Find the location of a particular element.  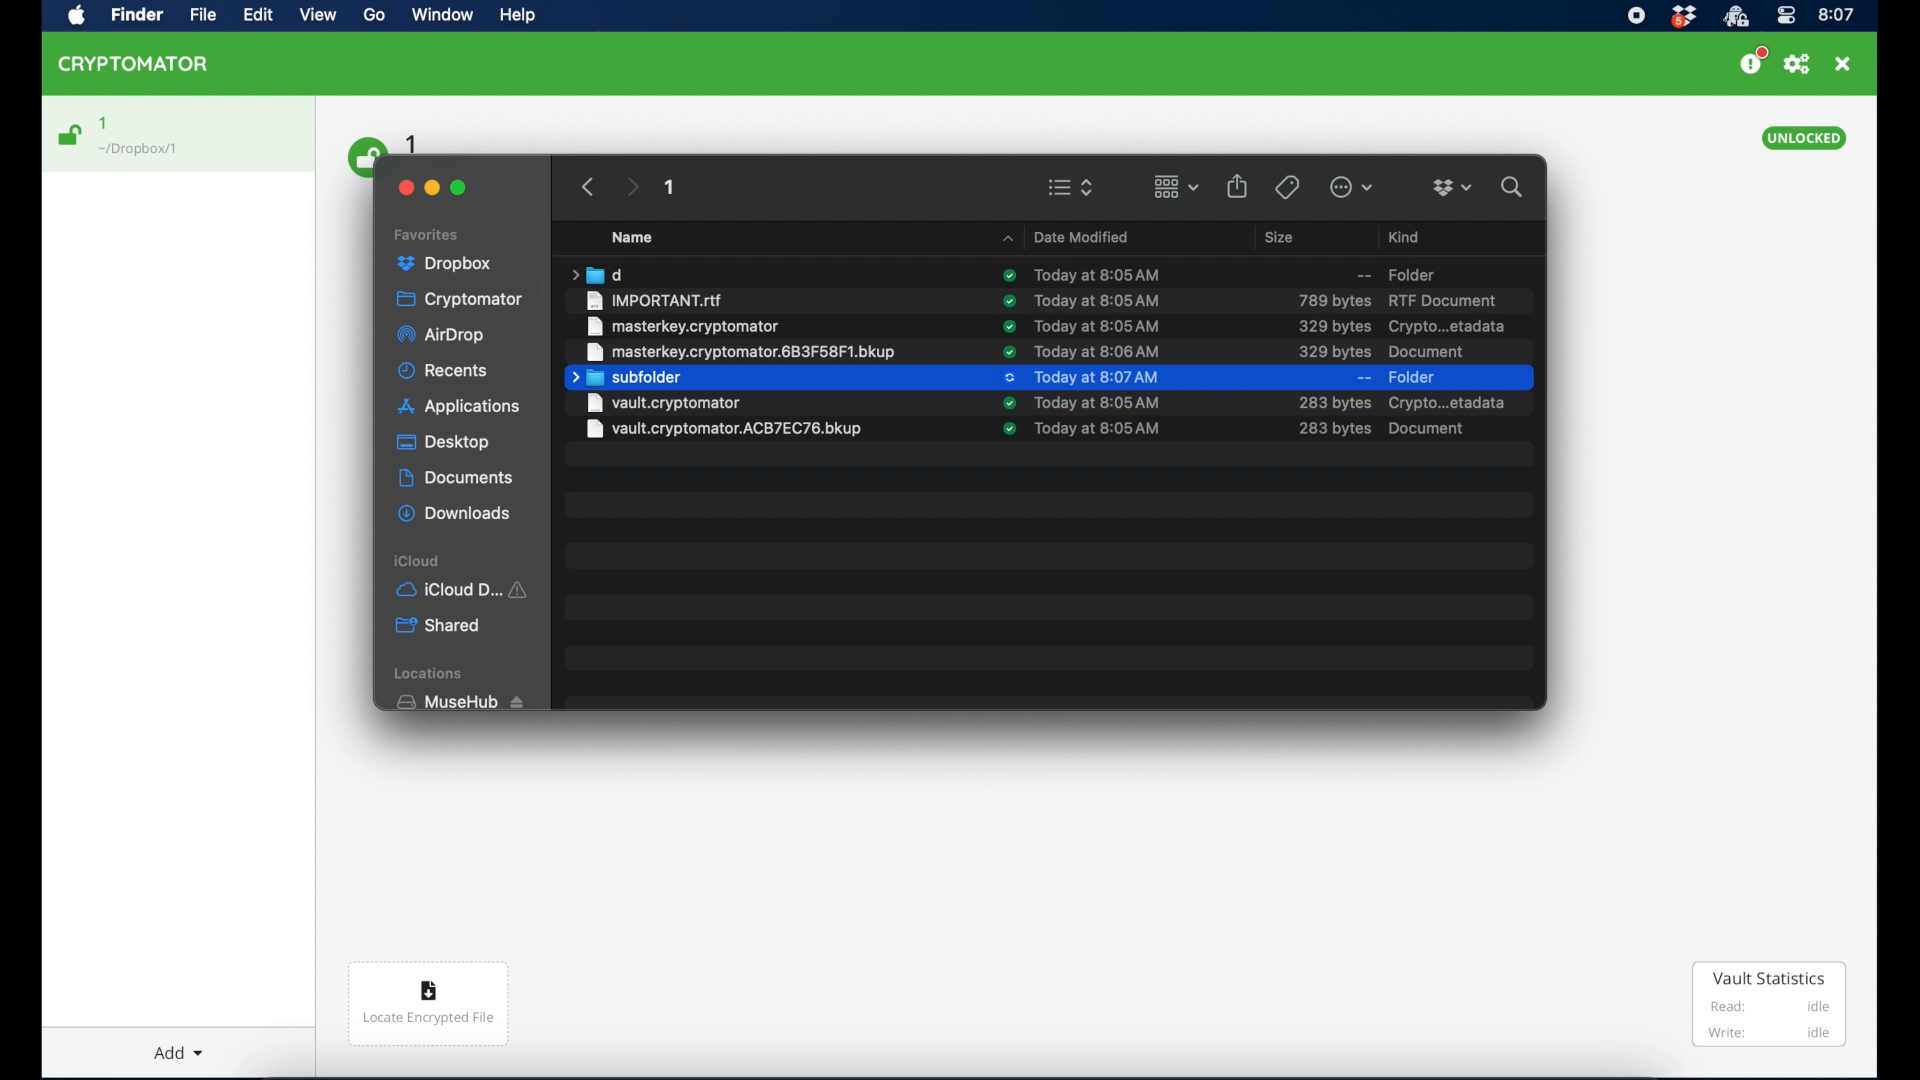

backward is located at coordinates (584, 186).